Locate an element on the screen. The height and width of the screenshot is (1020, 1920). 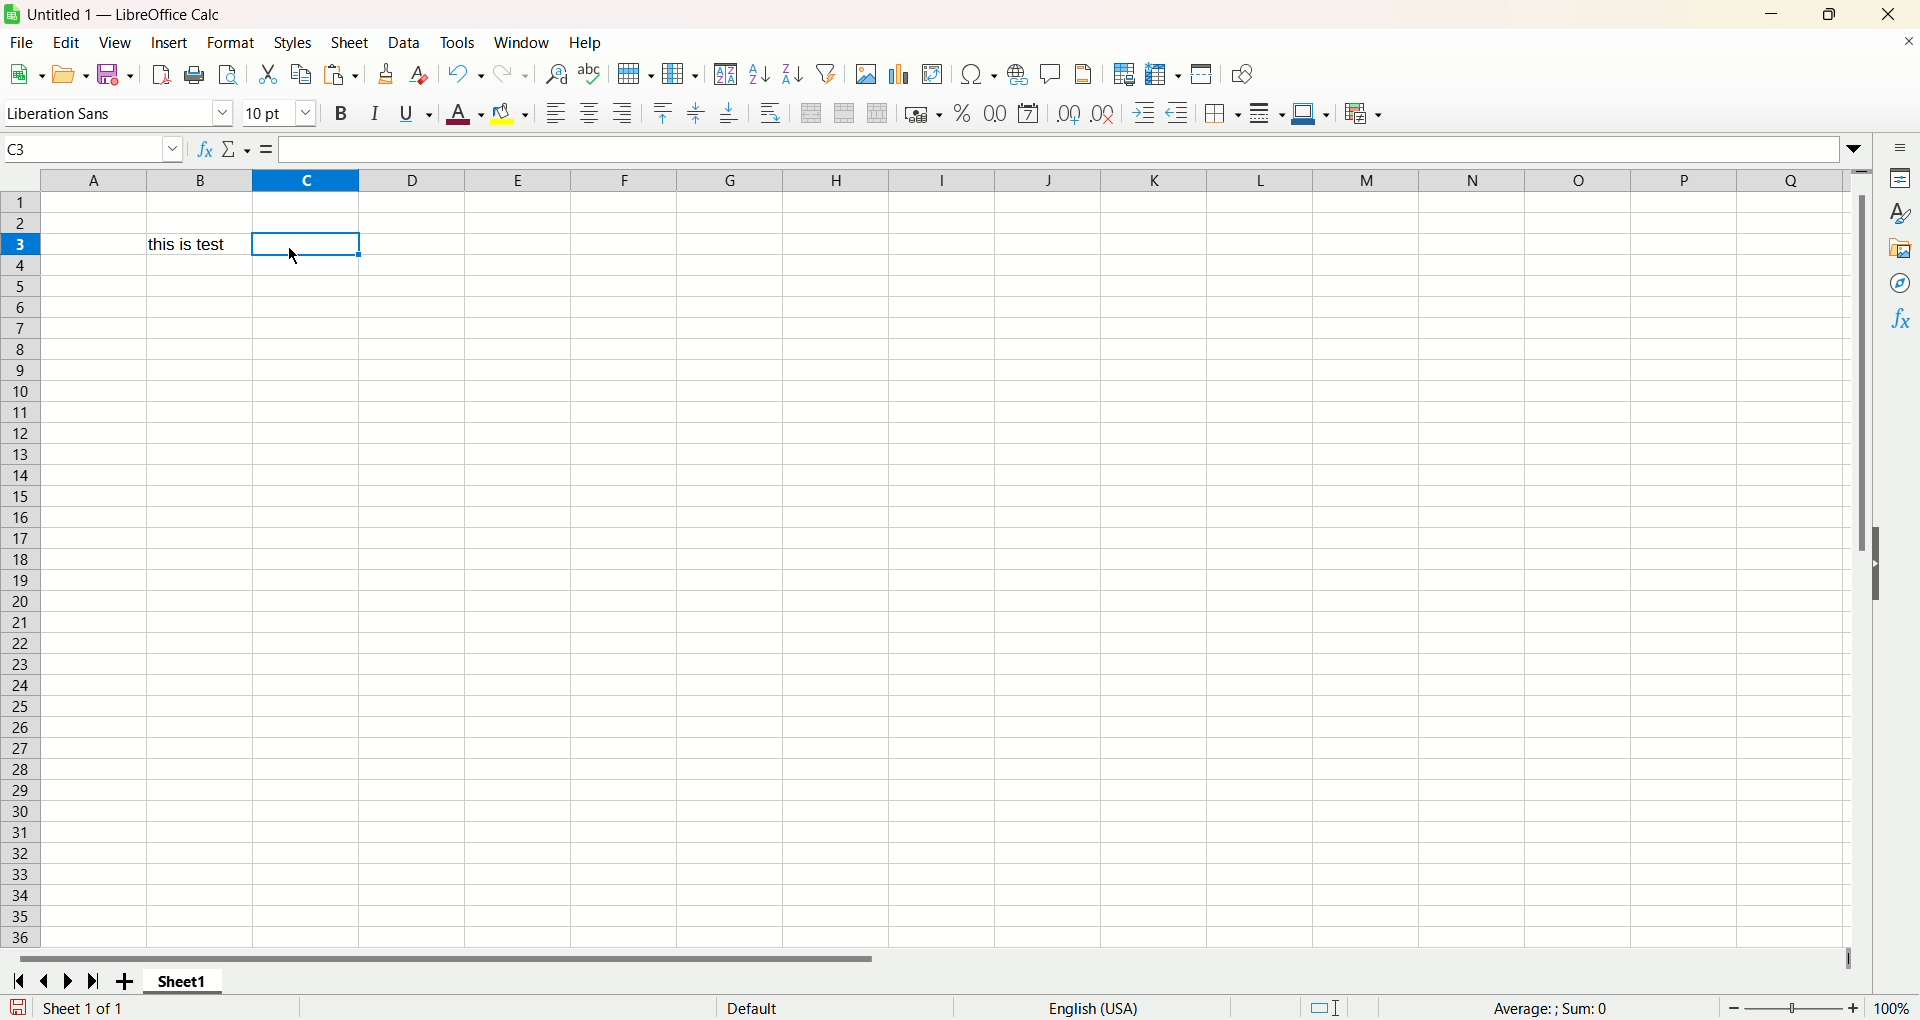
new is located at coordinates (25, 74).